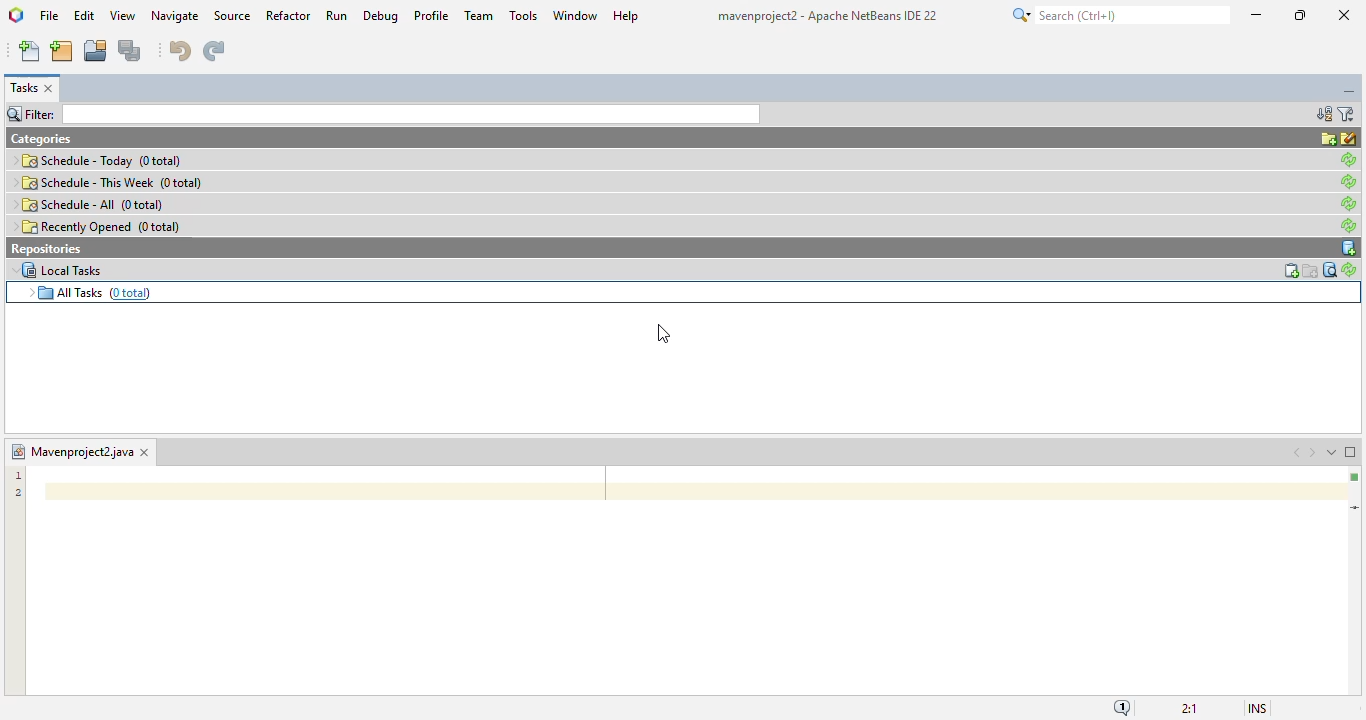 The height and width of the screenshot is (720, 1366). Describe the element at coordinates (1326, 138) in the screenshot. I see `create categories` at that location.